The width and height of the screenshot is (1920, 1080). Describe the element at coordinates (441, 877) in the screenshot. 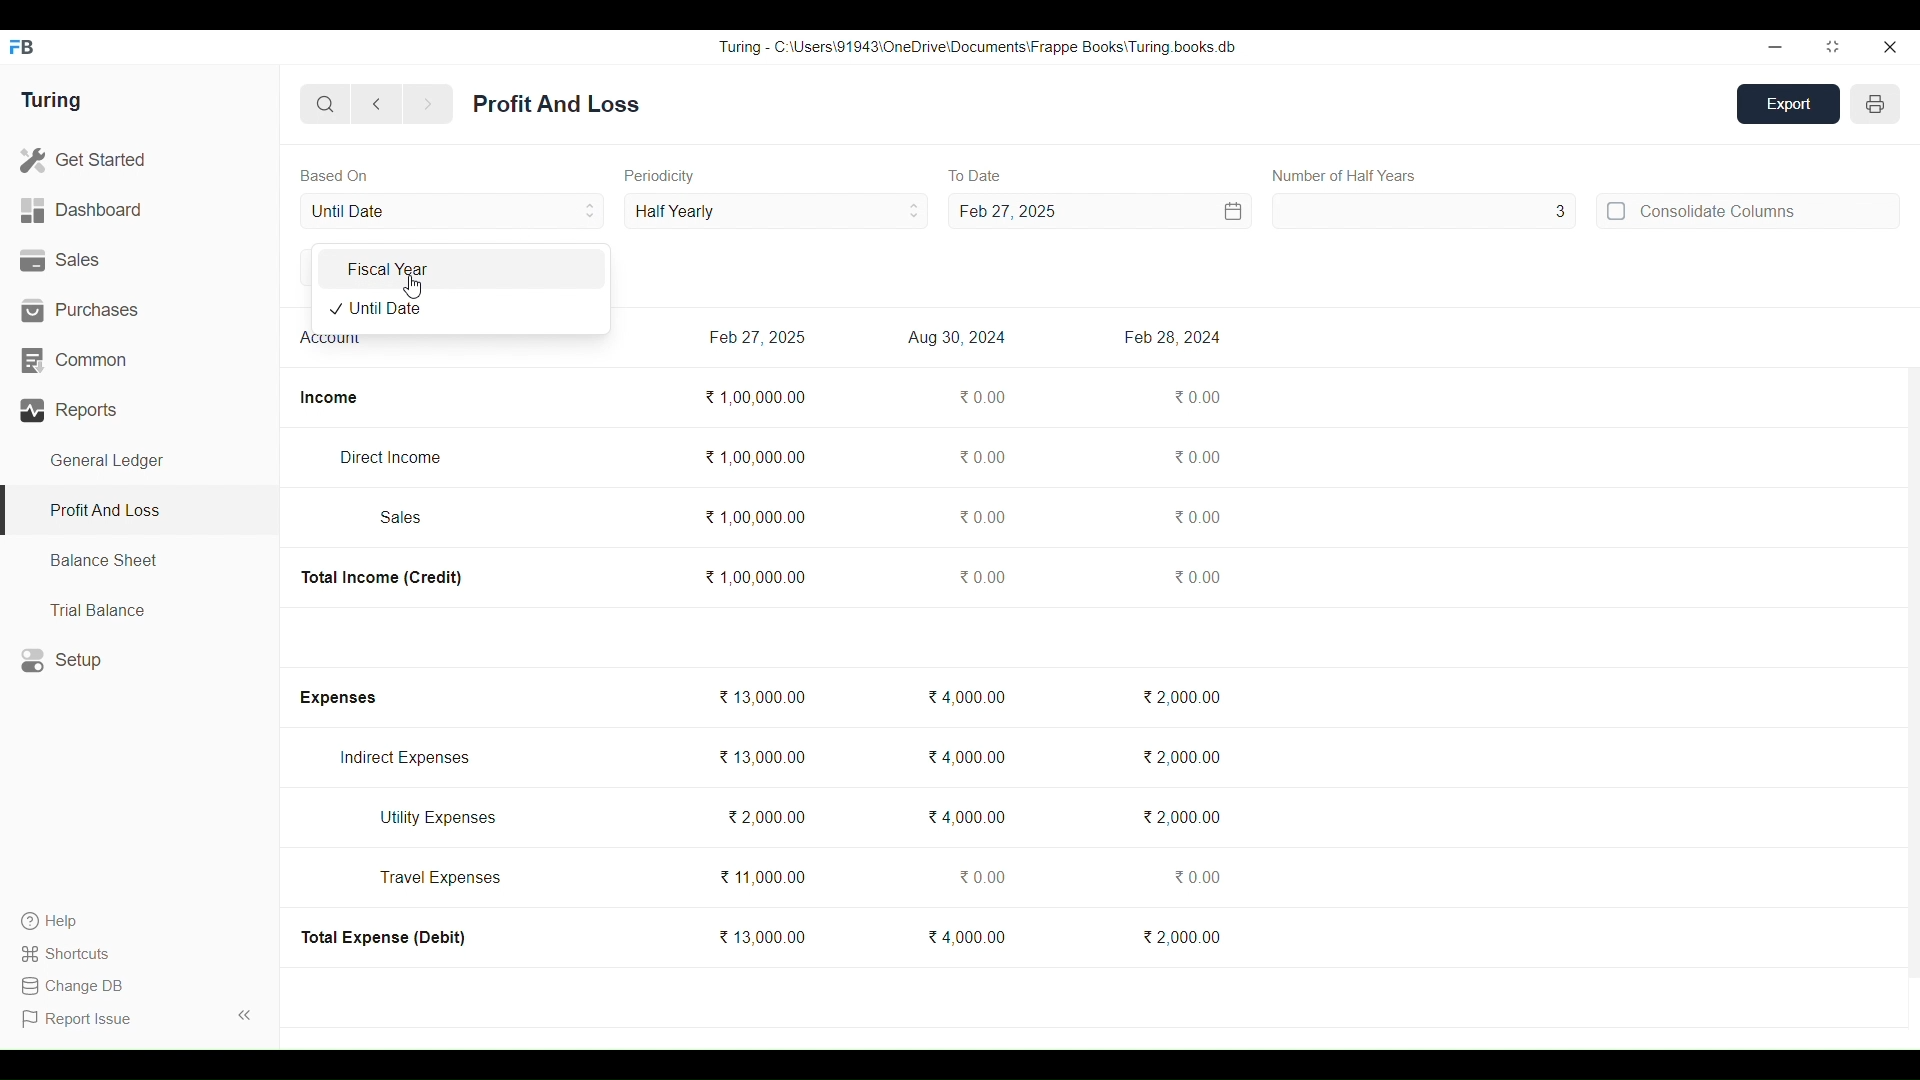

I see `Travel Expenses` at that location.